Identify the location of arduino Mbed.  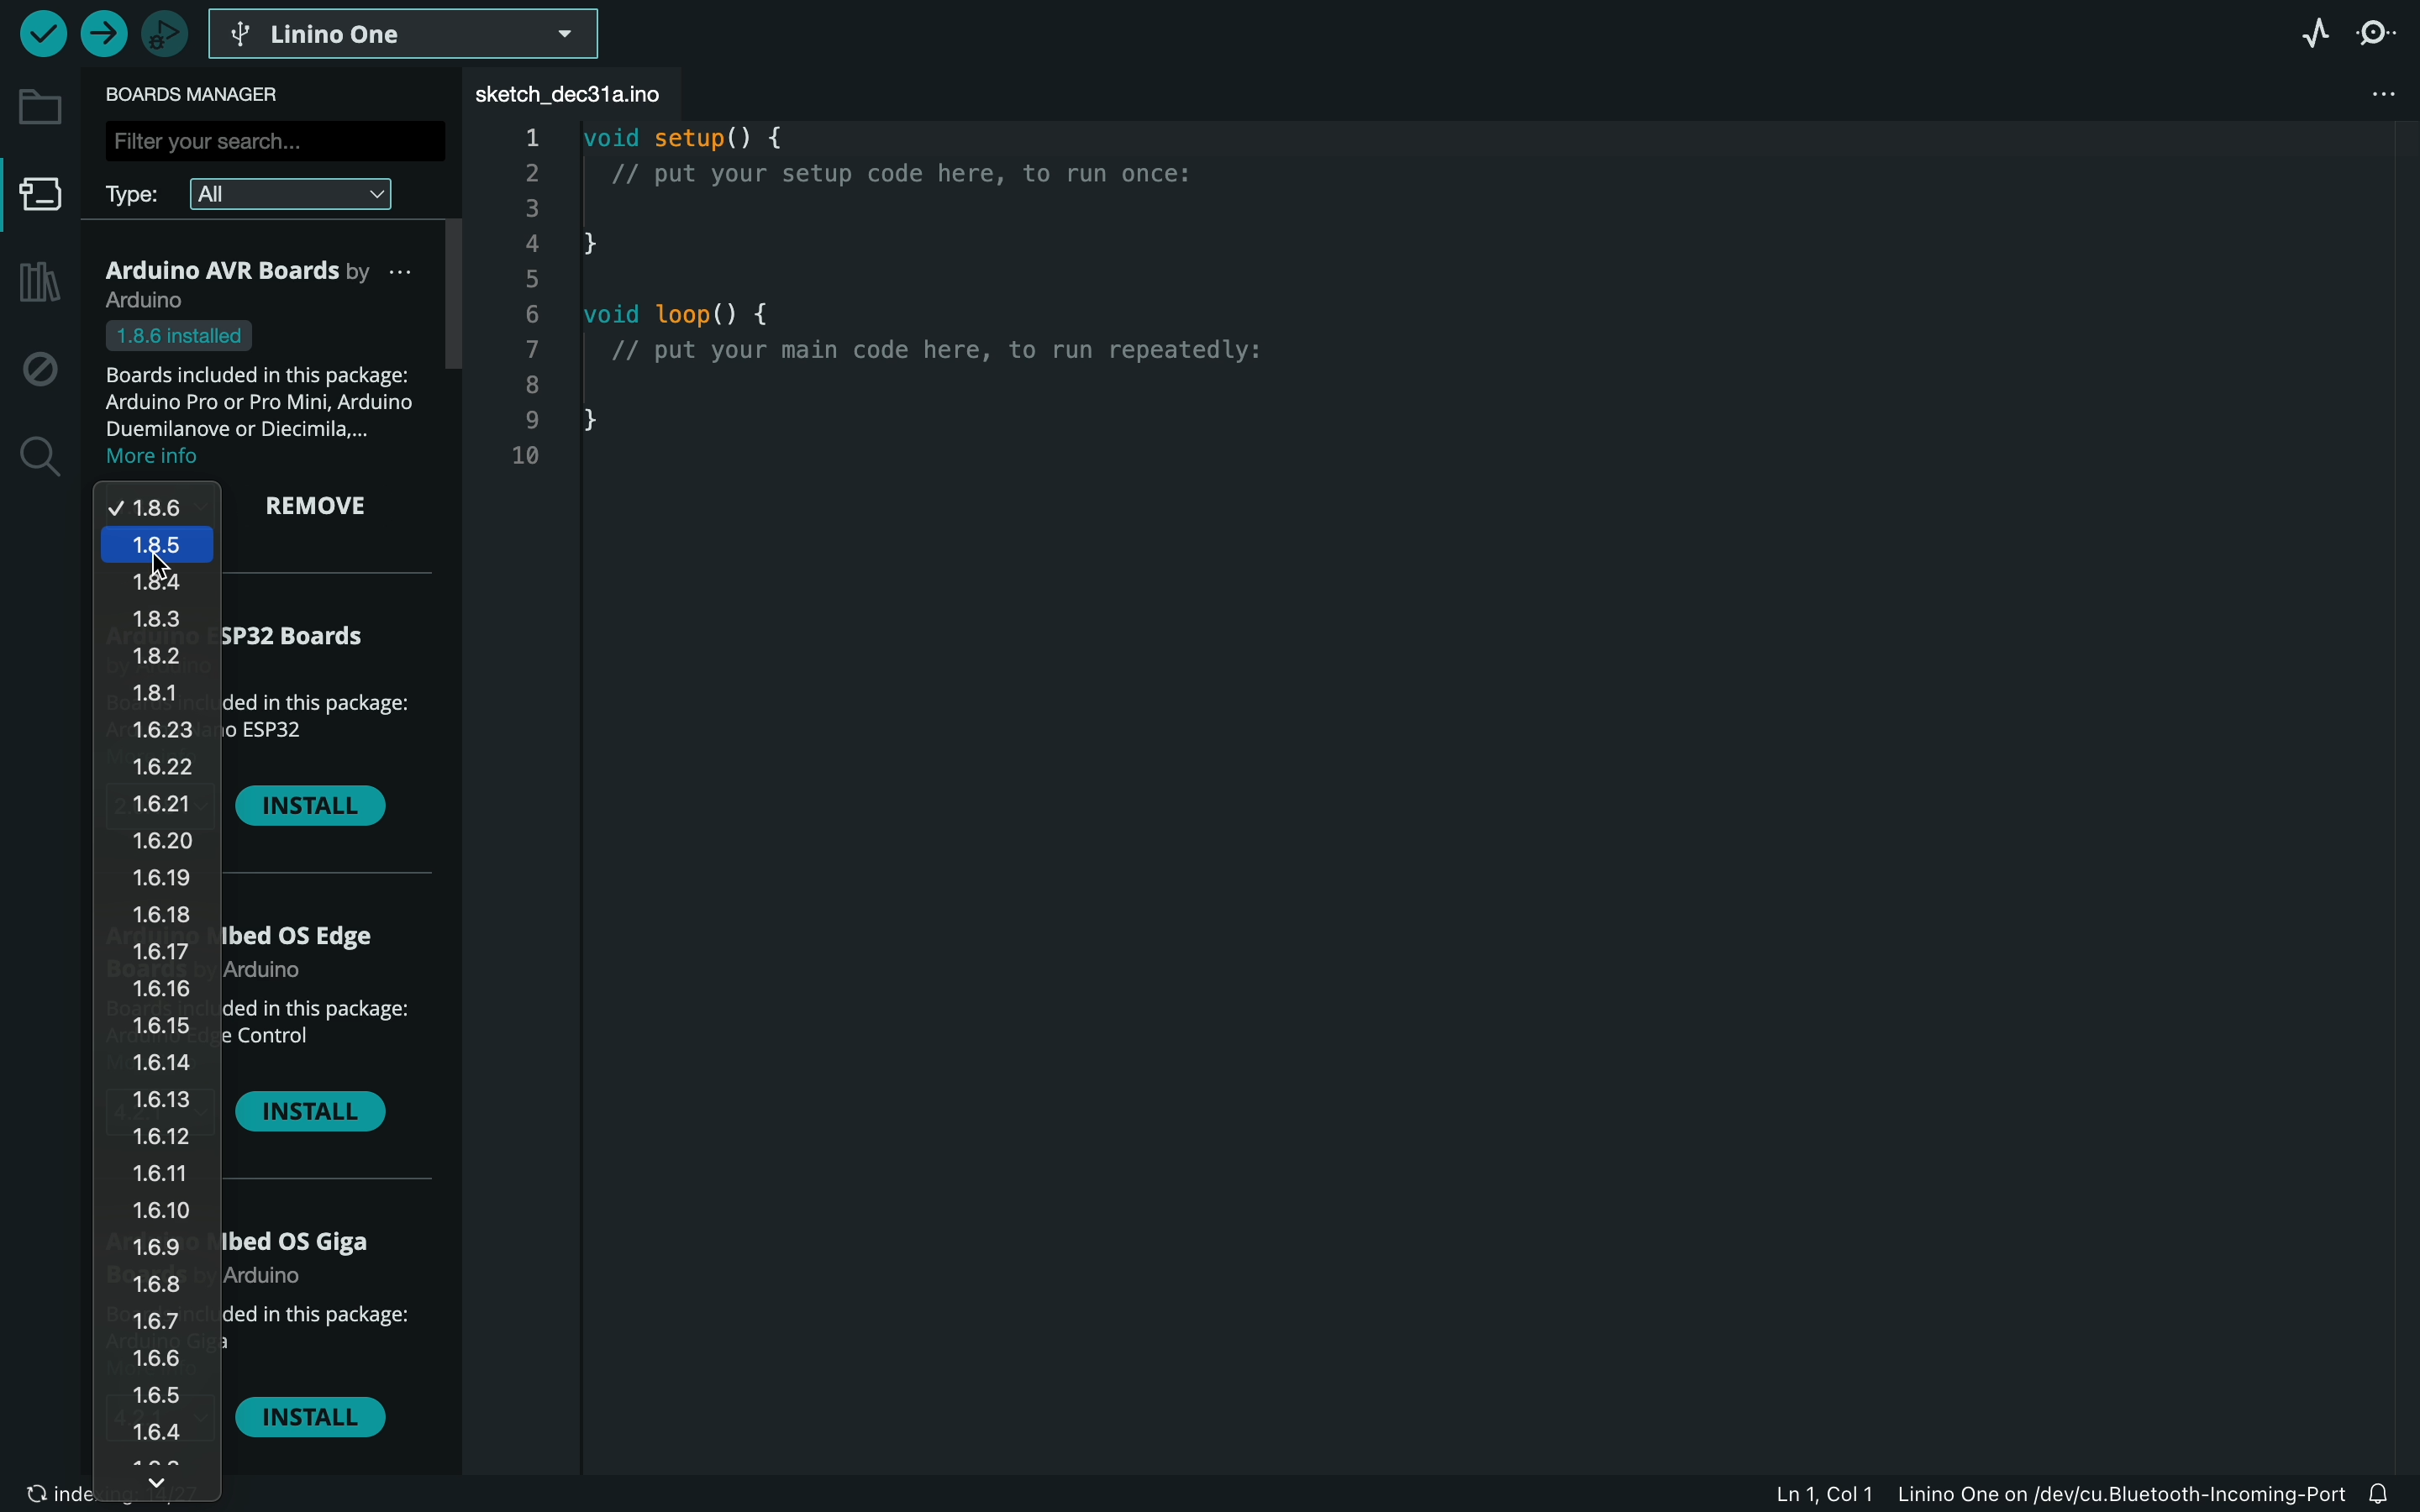
(313, 954).